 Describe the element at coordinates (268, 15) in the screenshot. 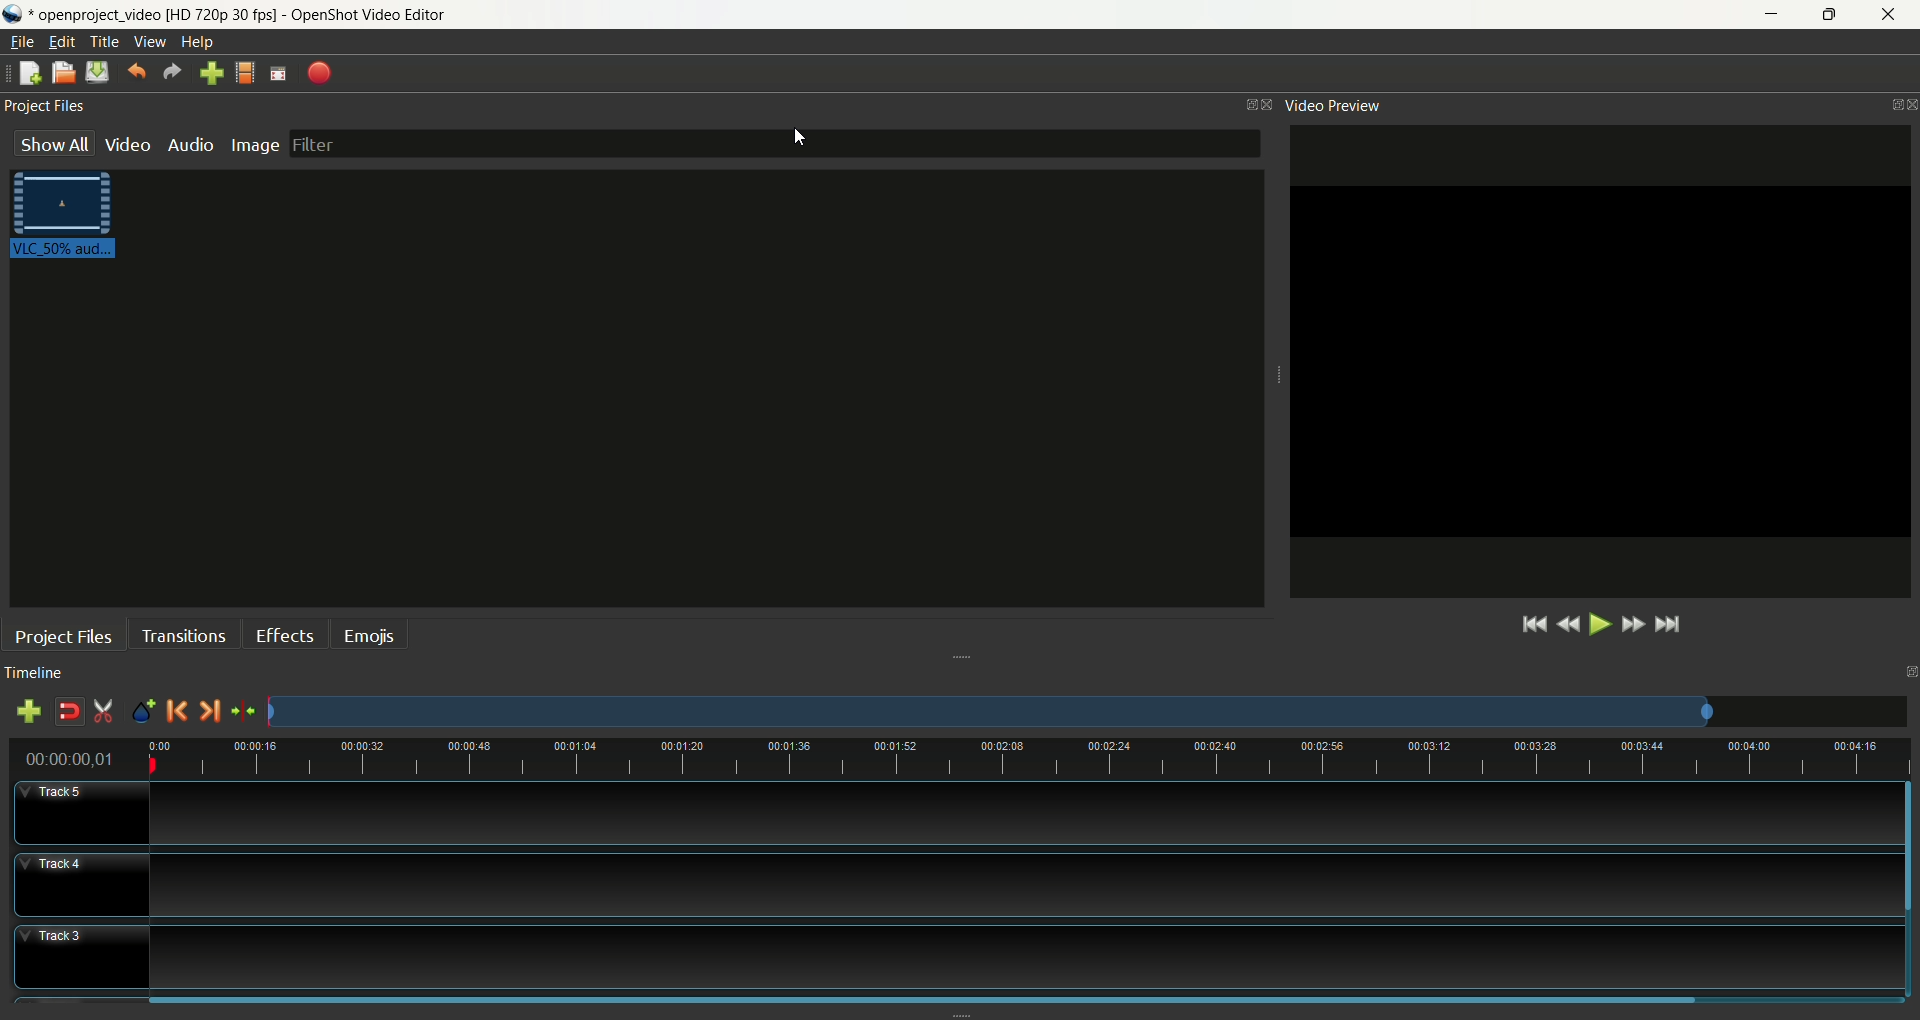

I see `openproject_video [HD 720p 30 fps] - OpenShot Video Editor` at that location.